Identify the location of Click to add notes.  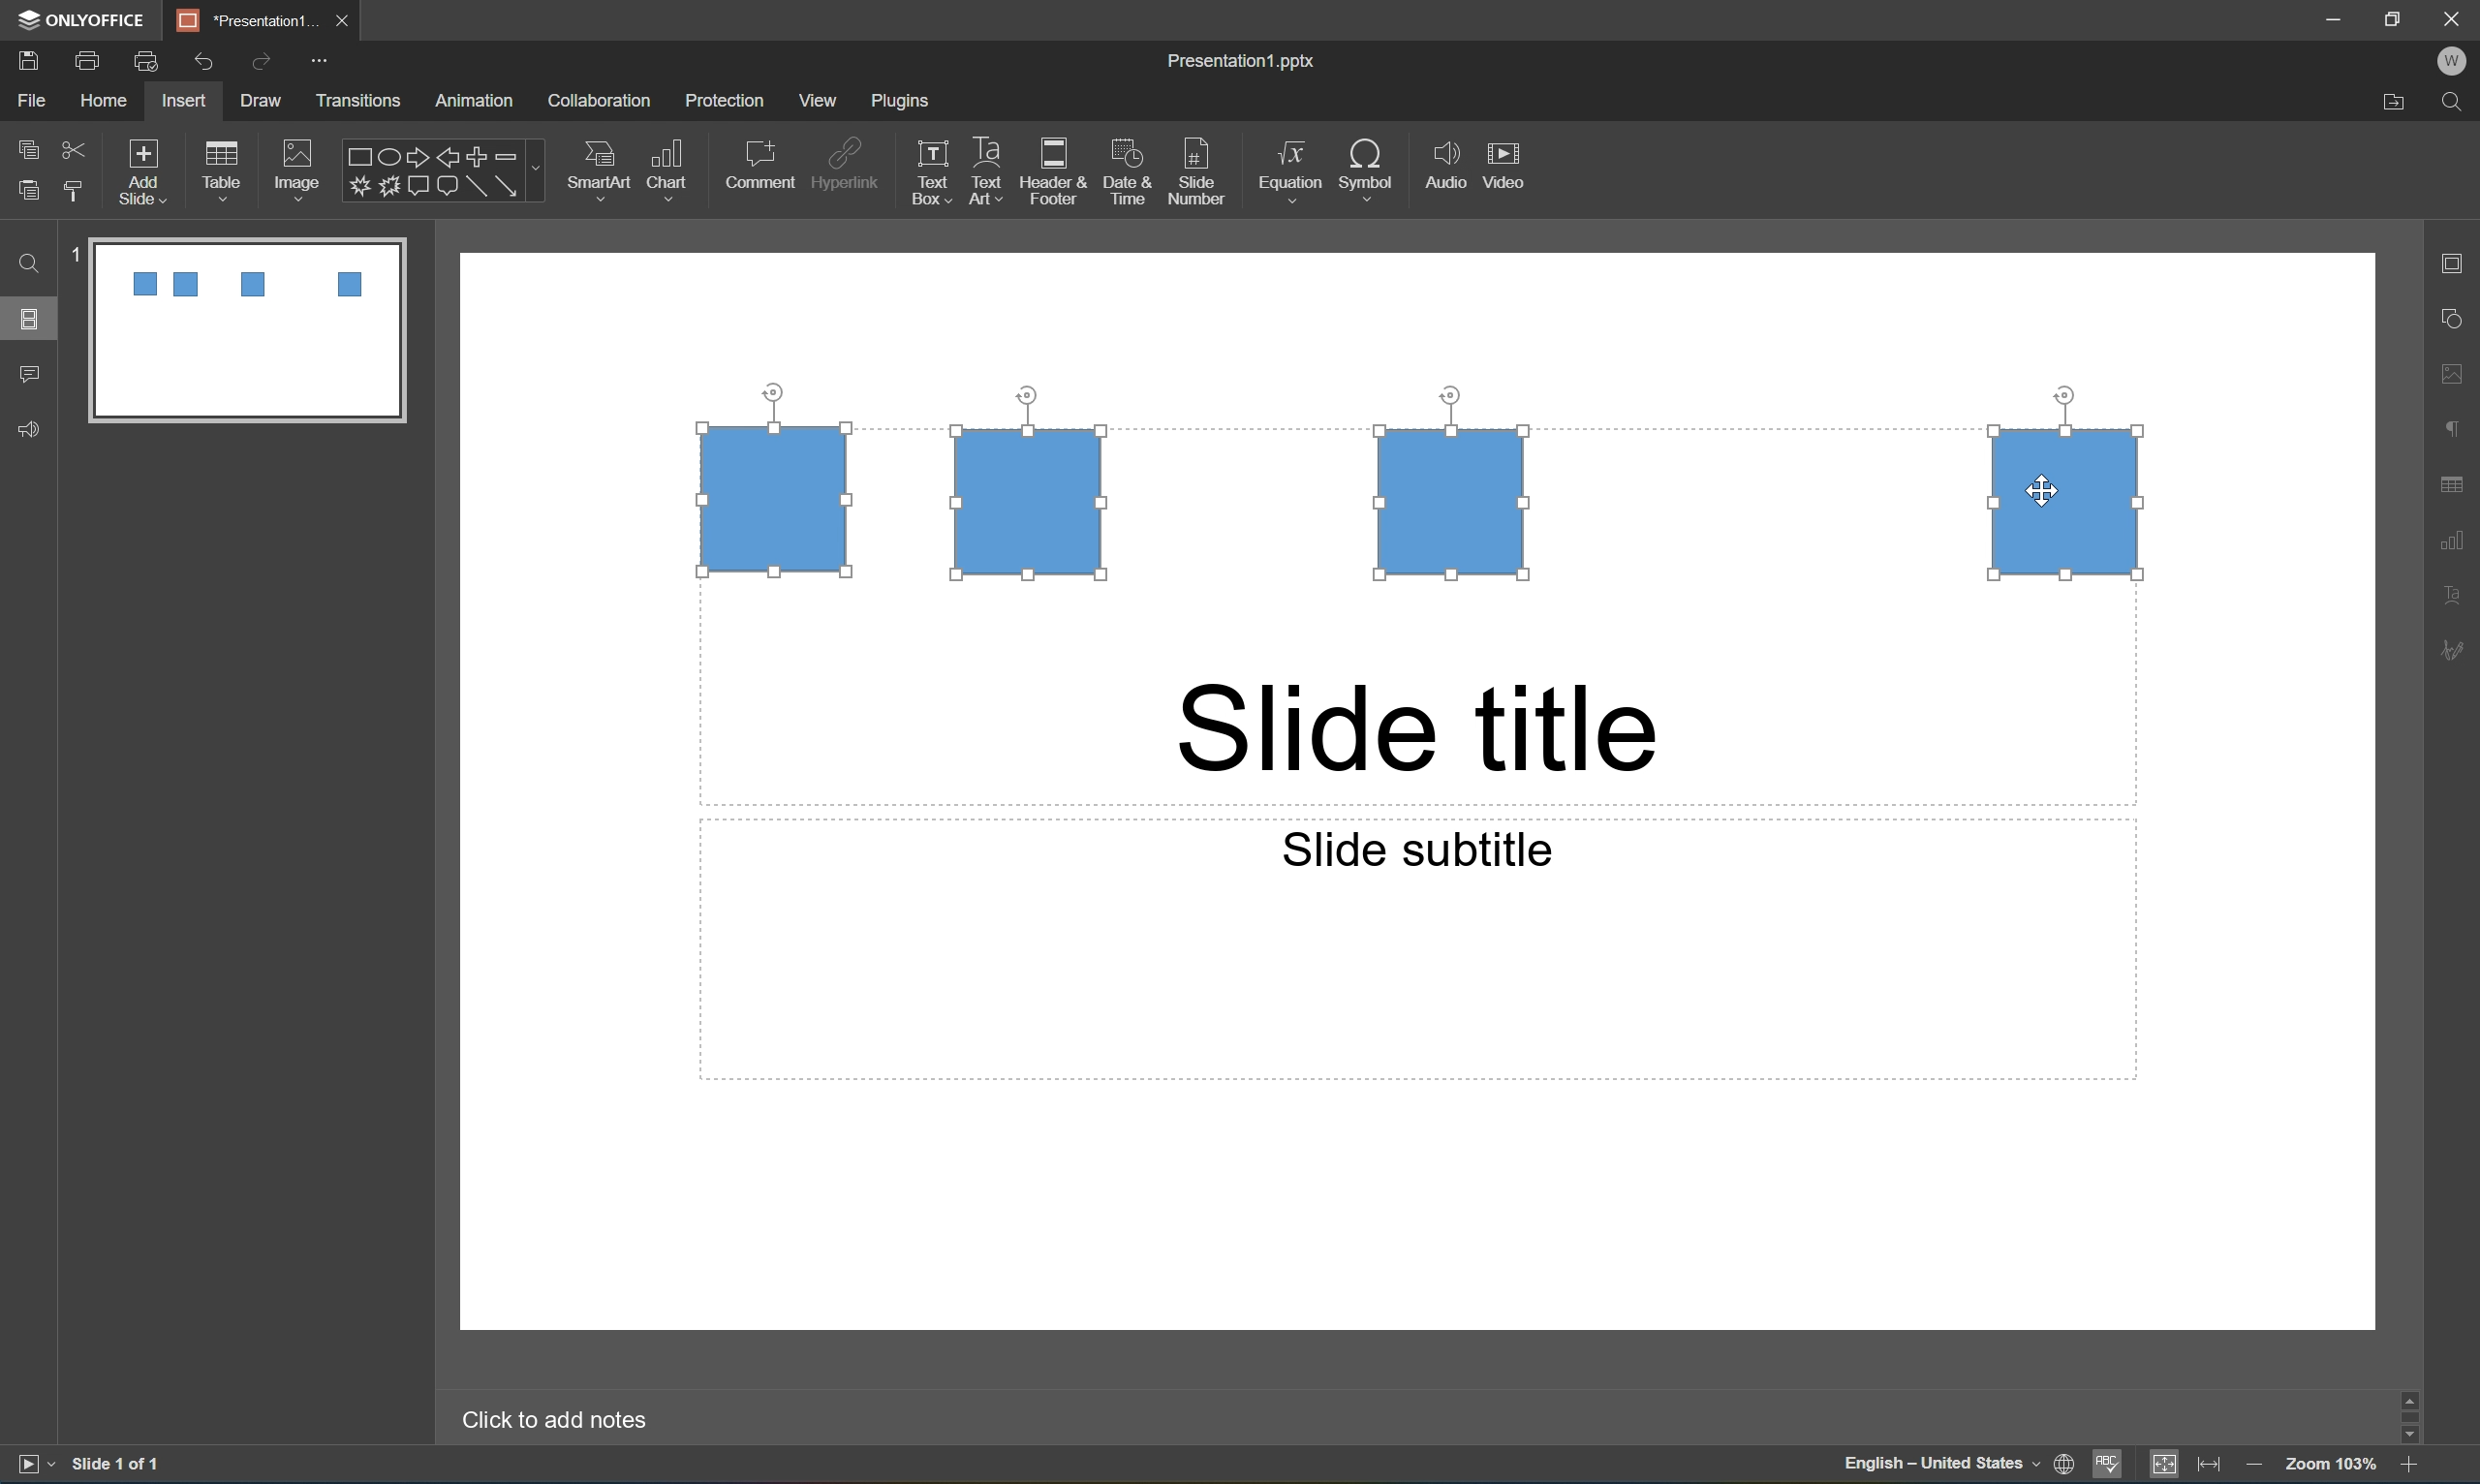
(561, 1420).